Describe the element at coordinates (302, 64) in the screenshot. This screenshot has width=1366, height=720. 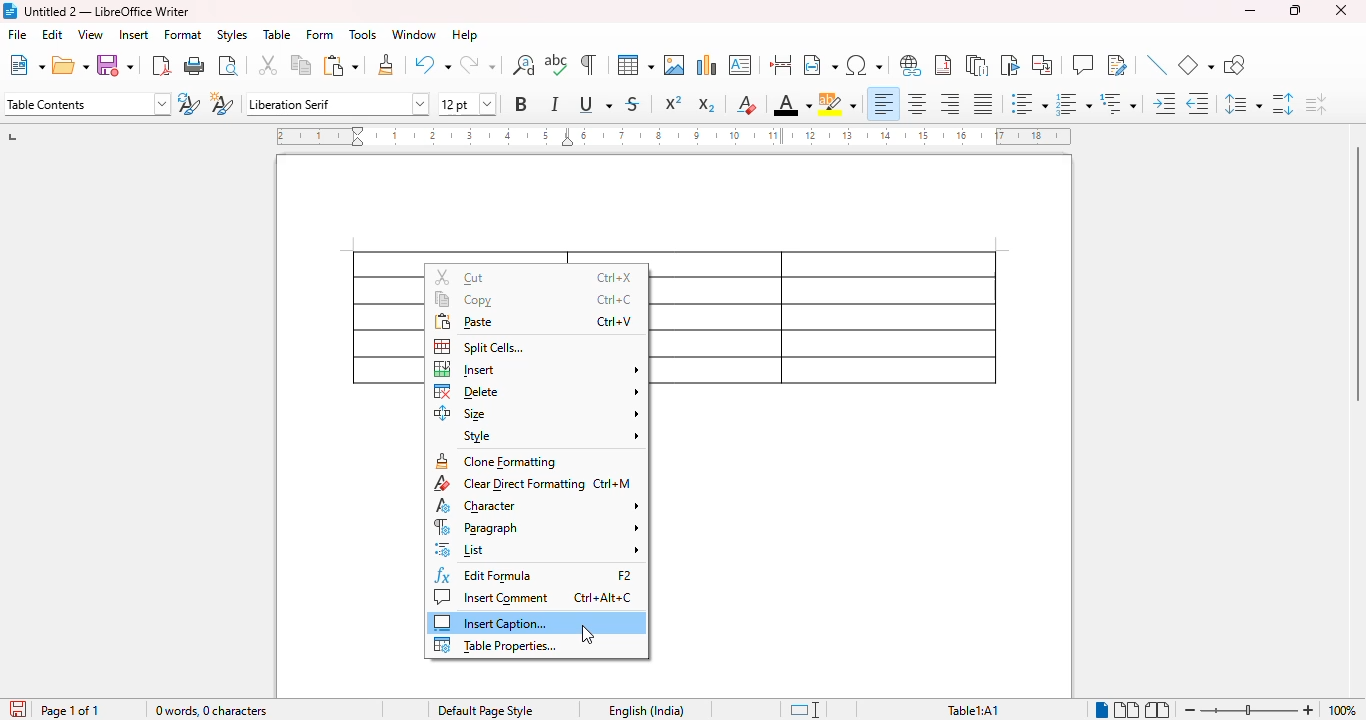
I see `copy` at that location.